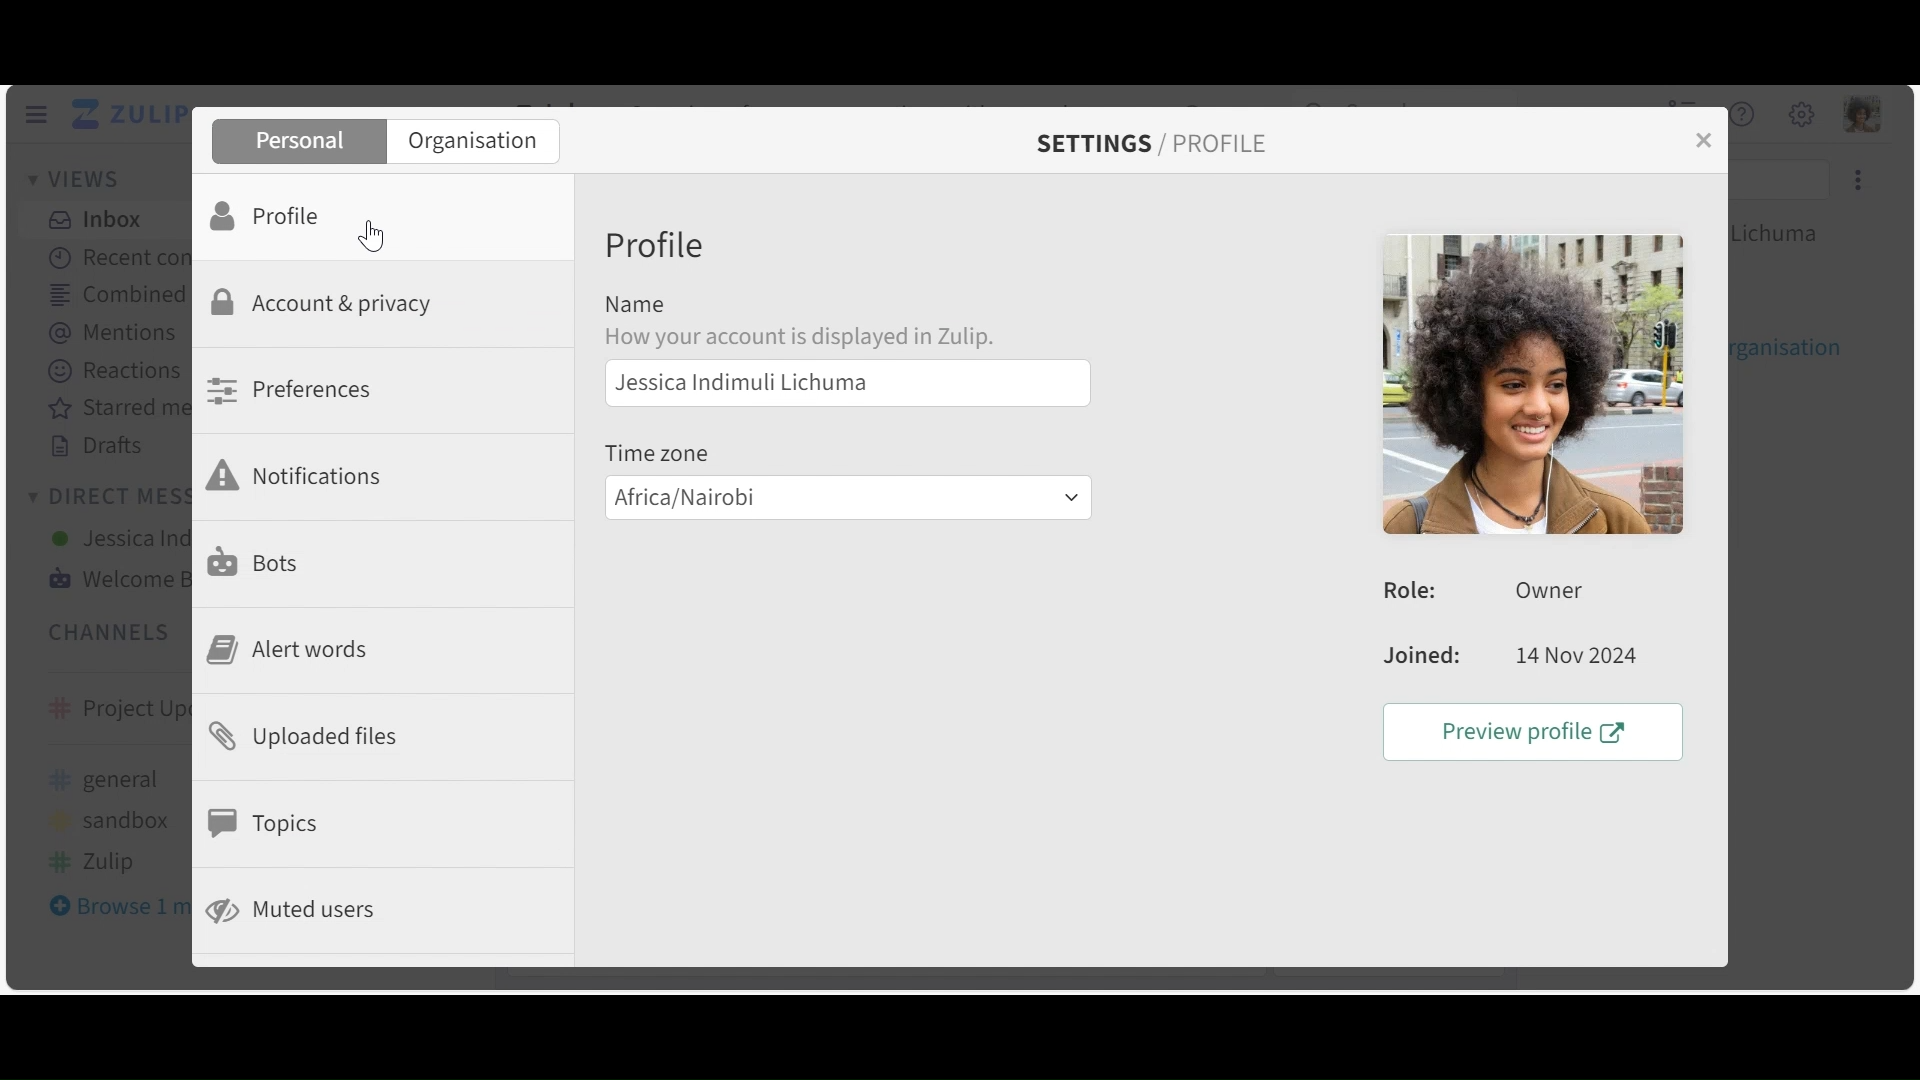 Image resolution: width=1920 pixels, height=1080 pixels. Describe the element at coordinates (829, 338) in the screenshot. I see `text` at that location.